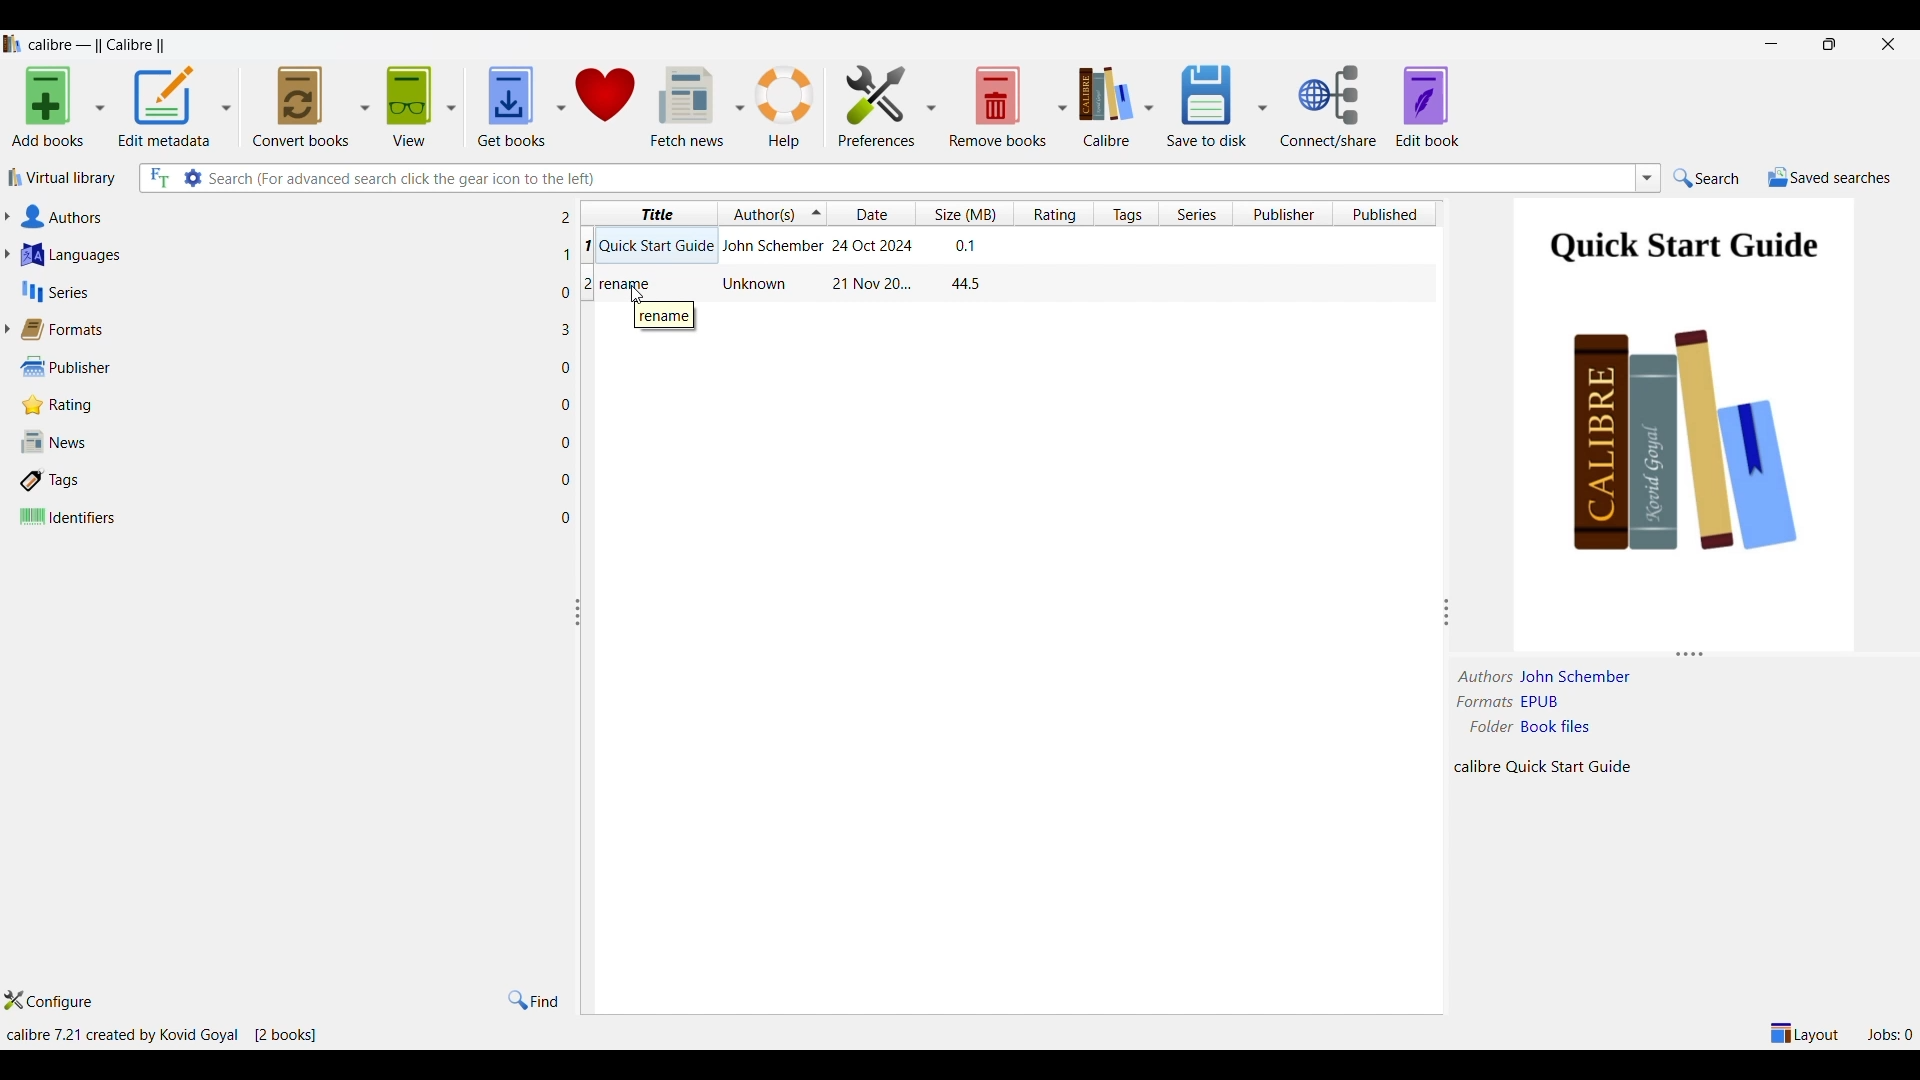 This screenshot has height=1080, width=1920. Describe the element at coordinates (101, 108) in the screenshot. I see `Add book options` at that location.